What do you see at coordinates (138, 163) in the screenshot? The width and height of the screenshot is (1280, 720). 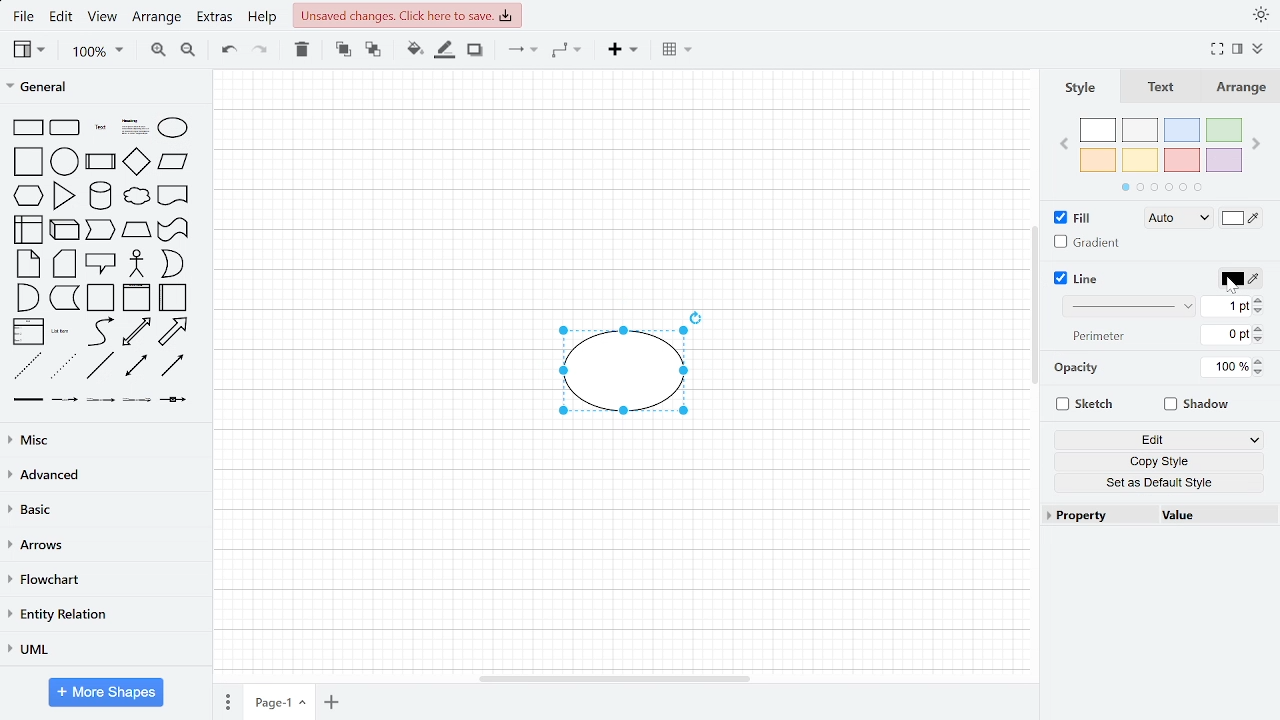 I see `diamond` at bounding box center [138, 163].